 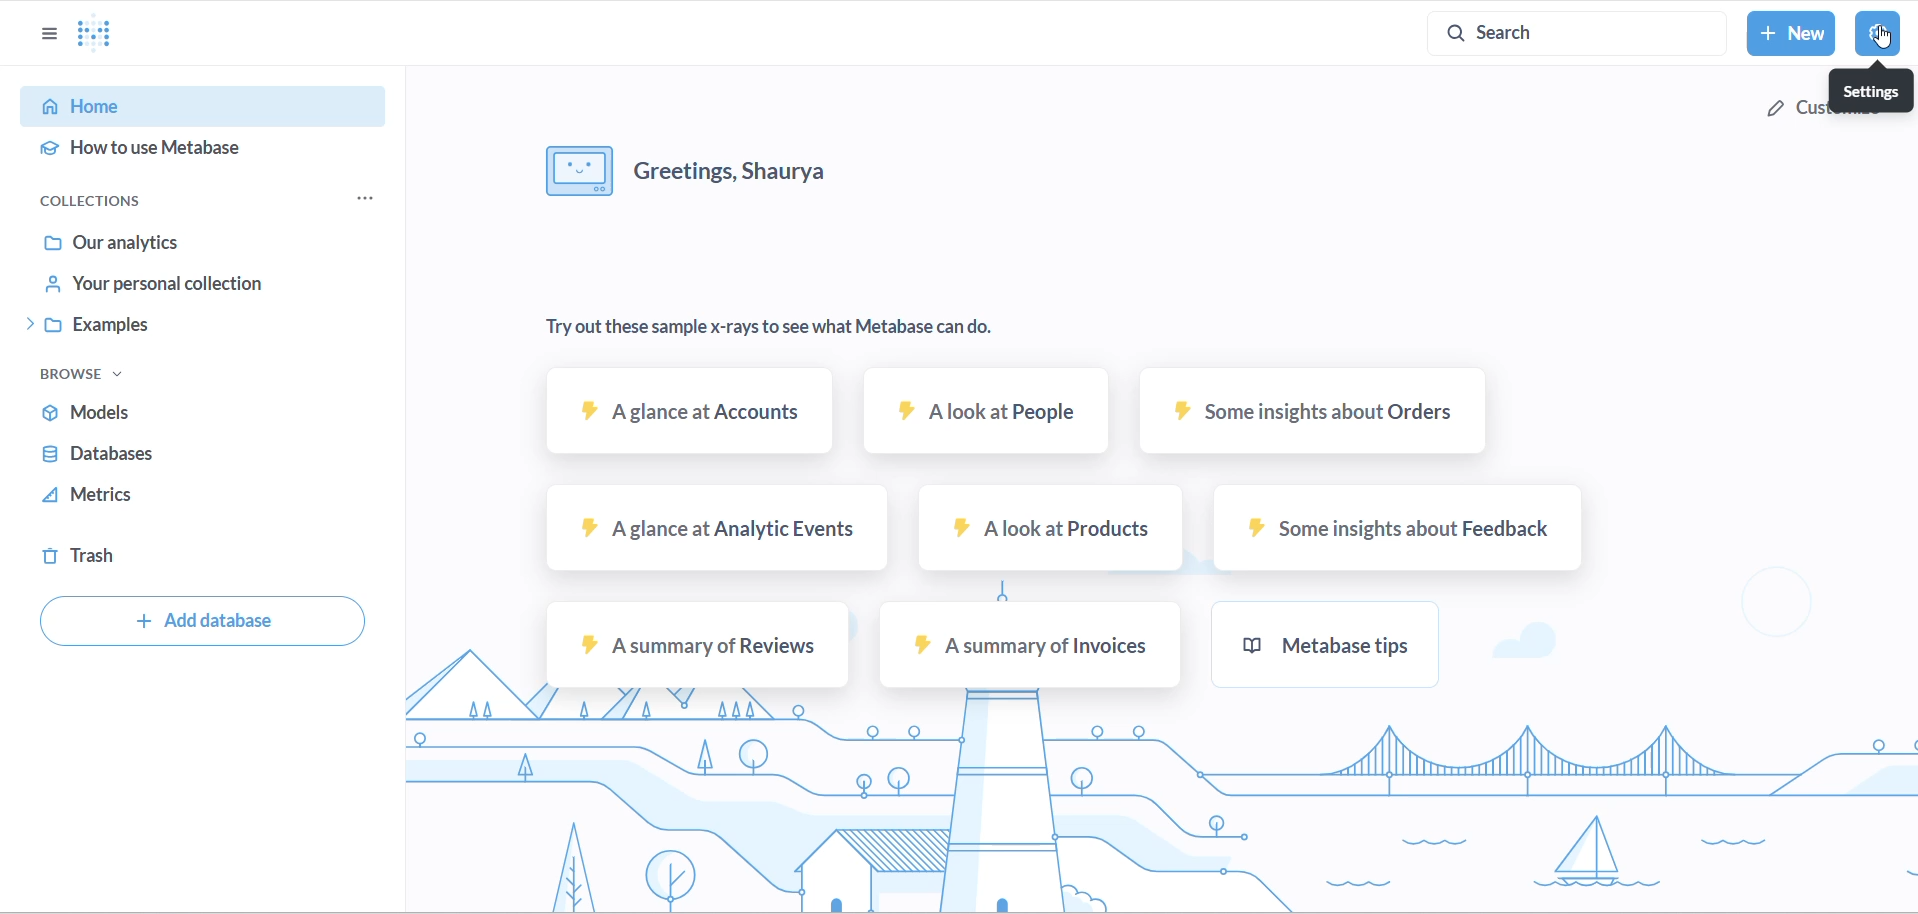 What do you see at coordinates (1029, 646) in the screenshot?
I see `A summary of invoices sample` at bounding box center [1029, 646].